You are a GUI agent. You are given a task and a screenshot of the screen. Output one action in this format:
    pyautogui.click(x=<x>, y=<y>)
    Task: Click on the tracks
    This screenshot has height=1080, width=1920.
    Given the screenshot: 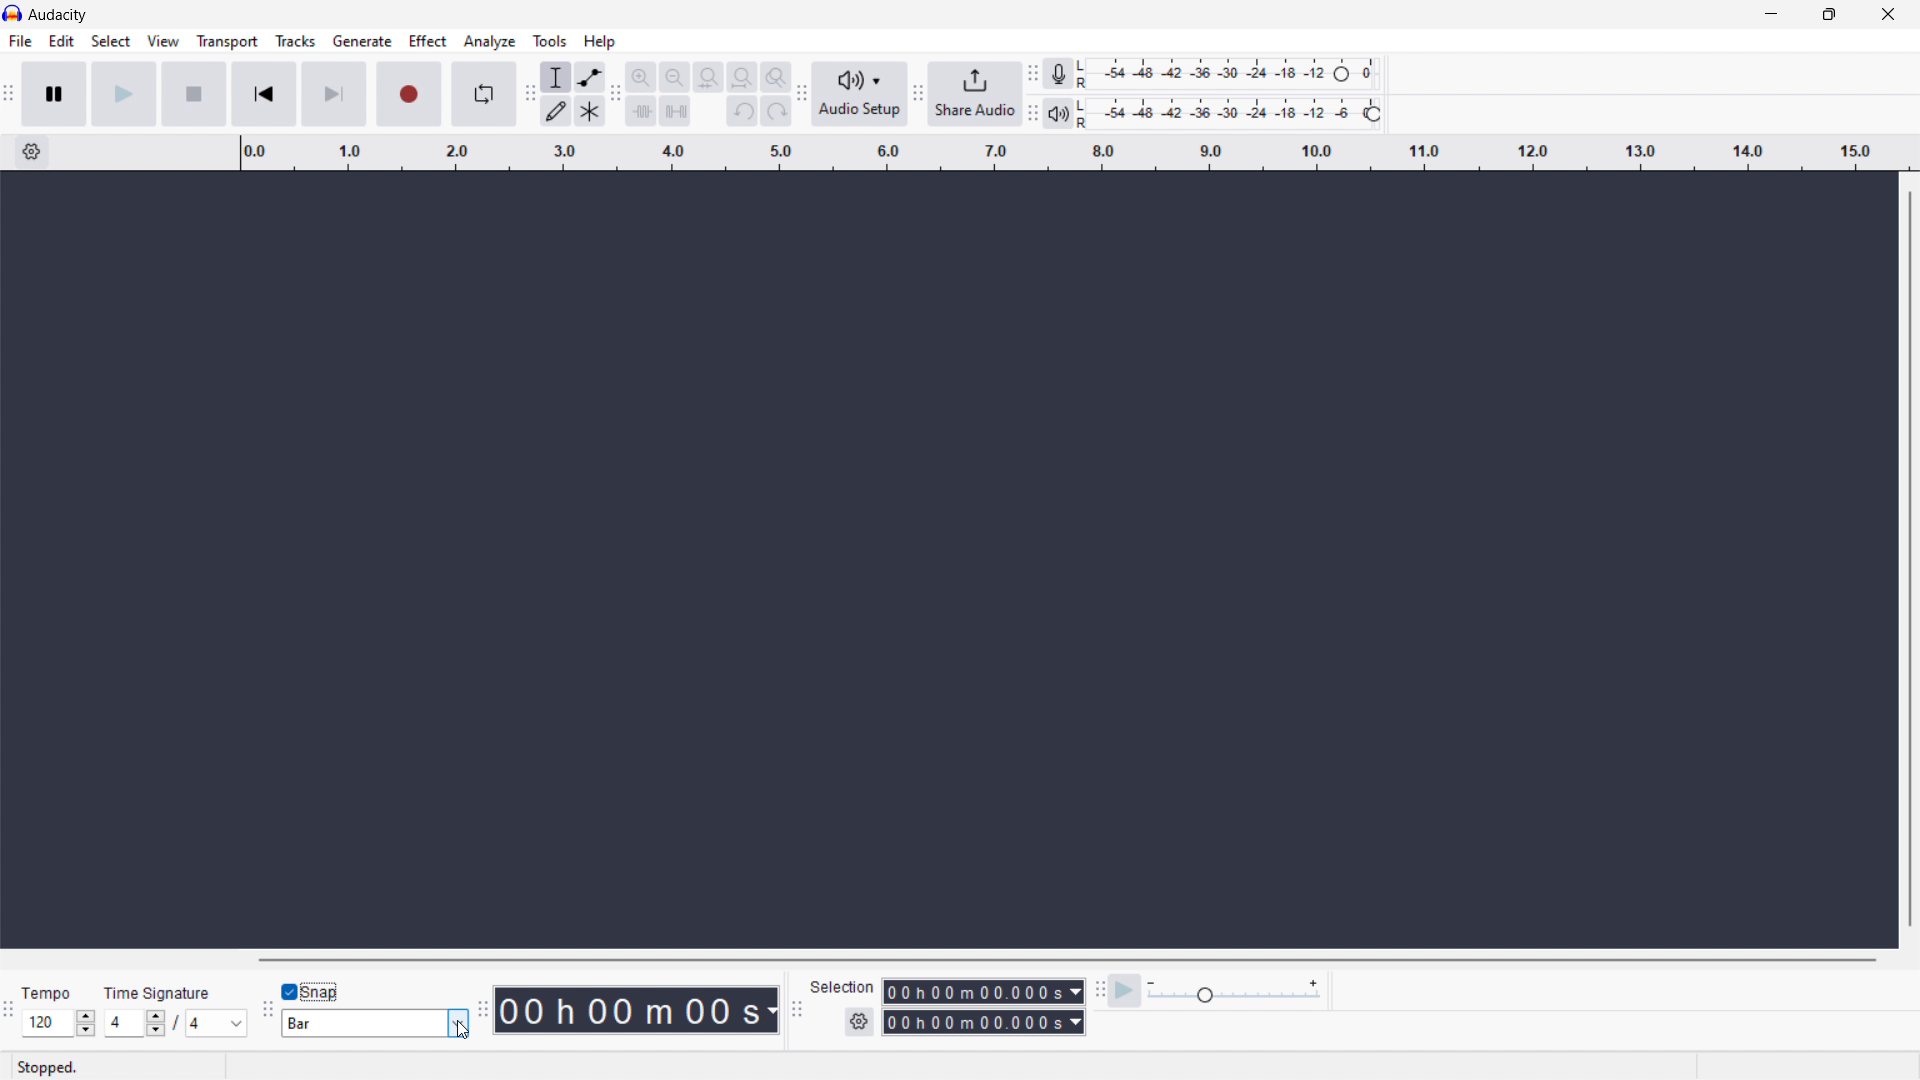 What is the action you would take?
    pyautogui.click(x=296, y=42)
    